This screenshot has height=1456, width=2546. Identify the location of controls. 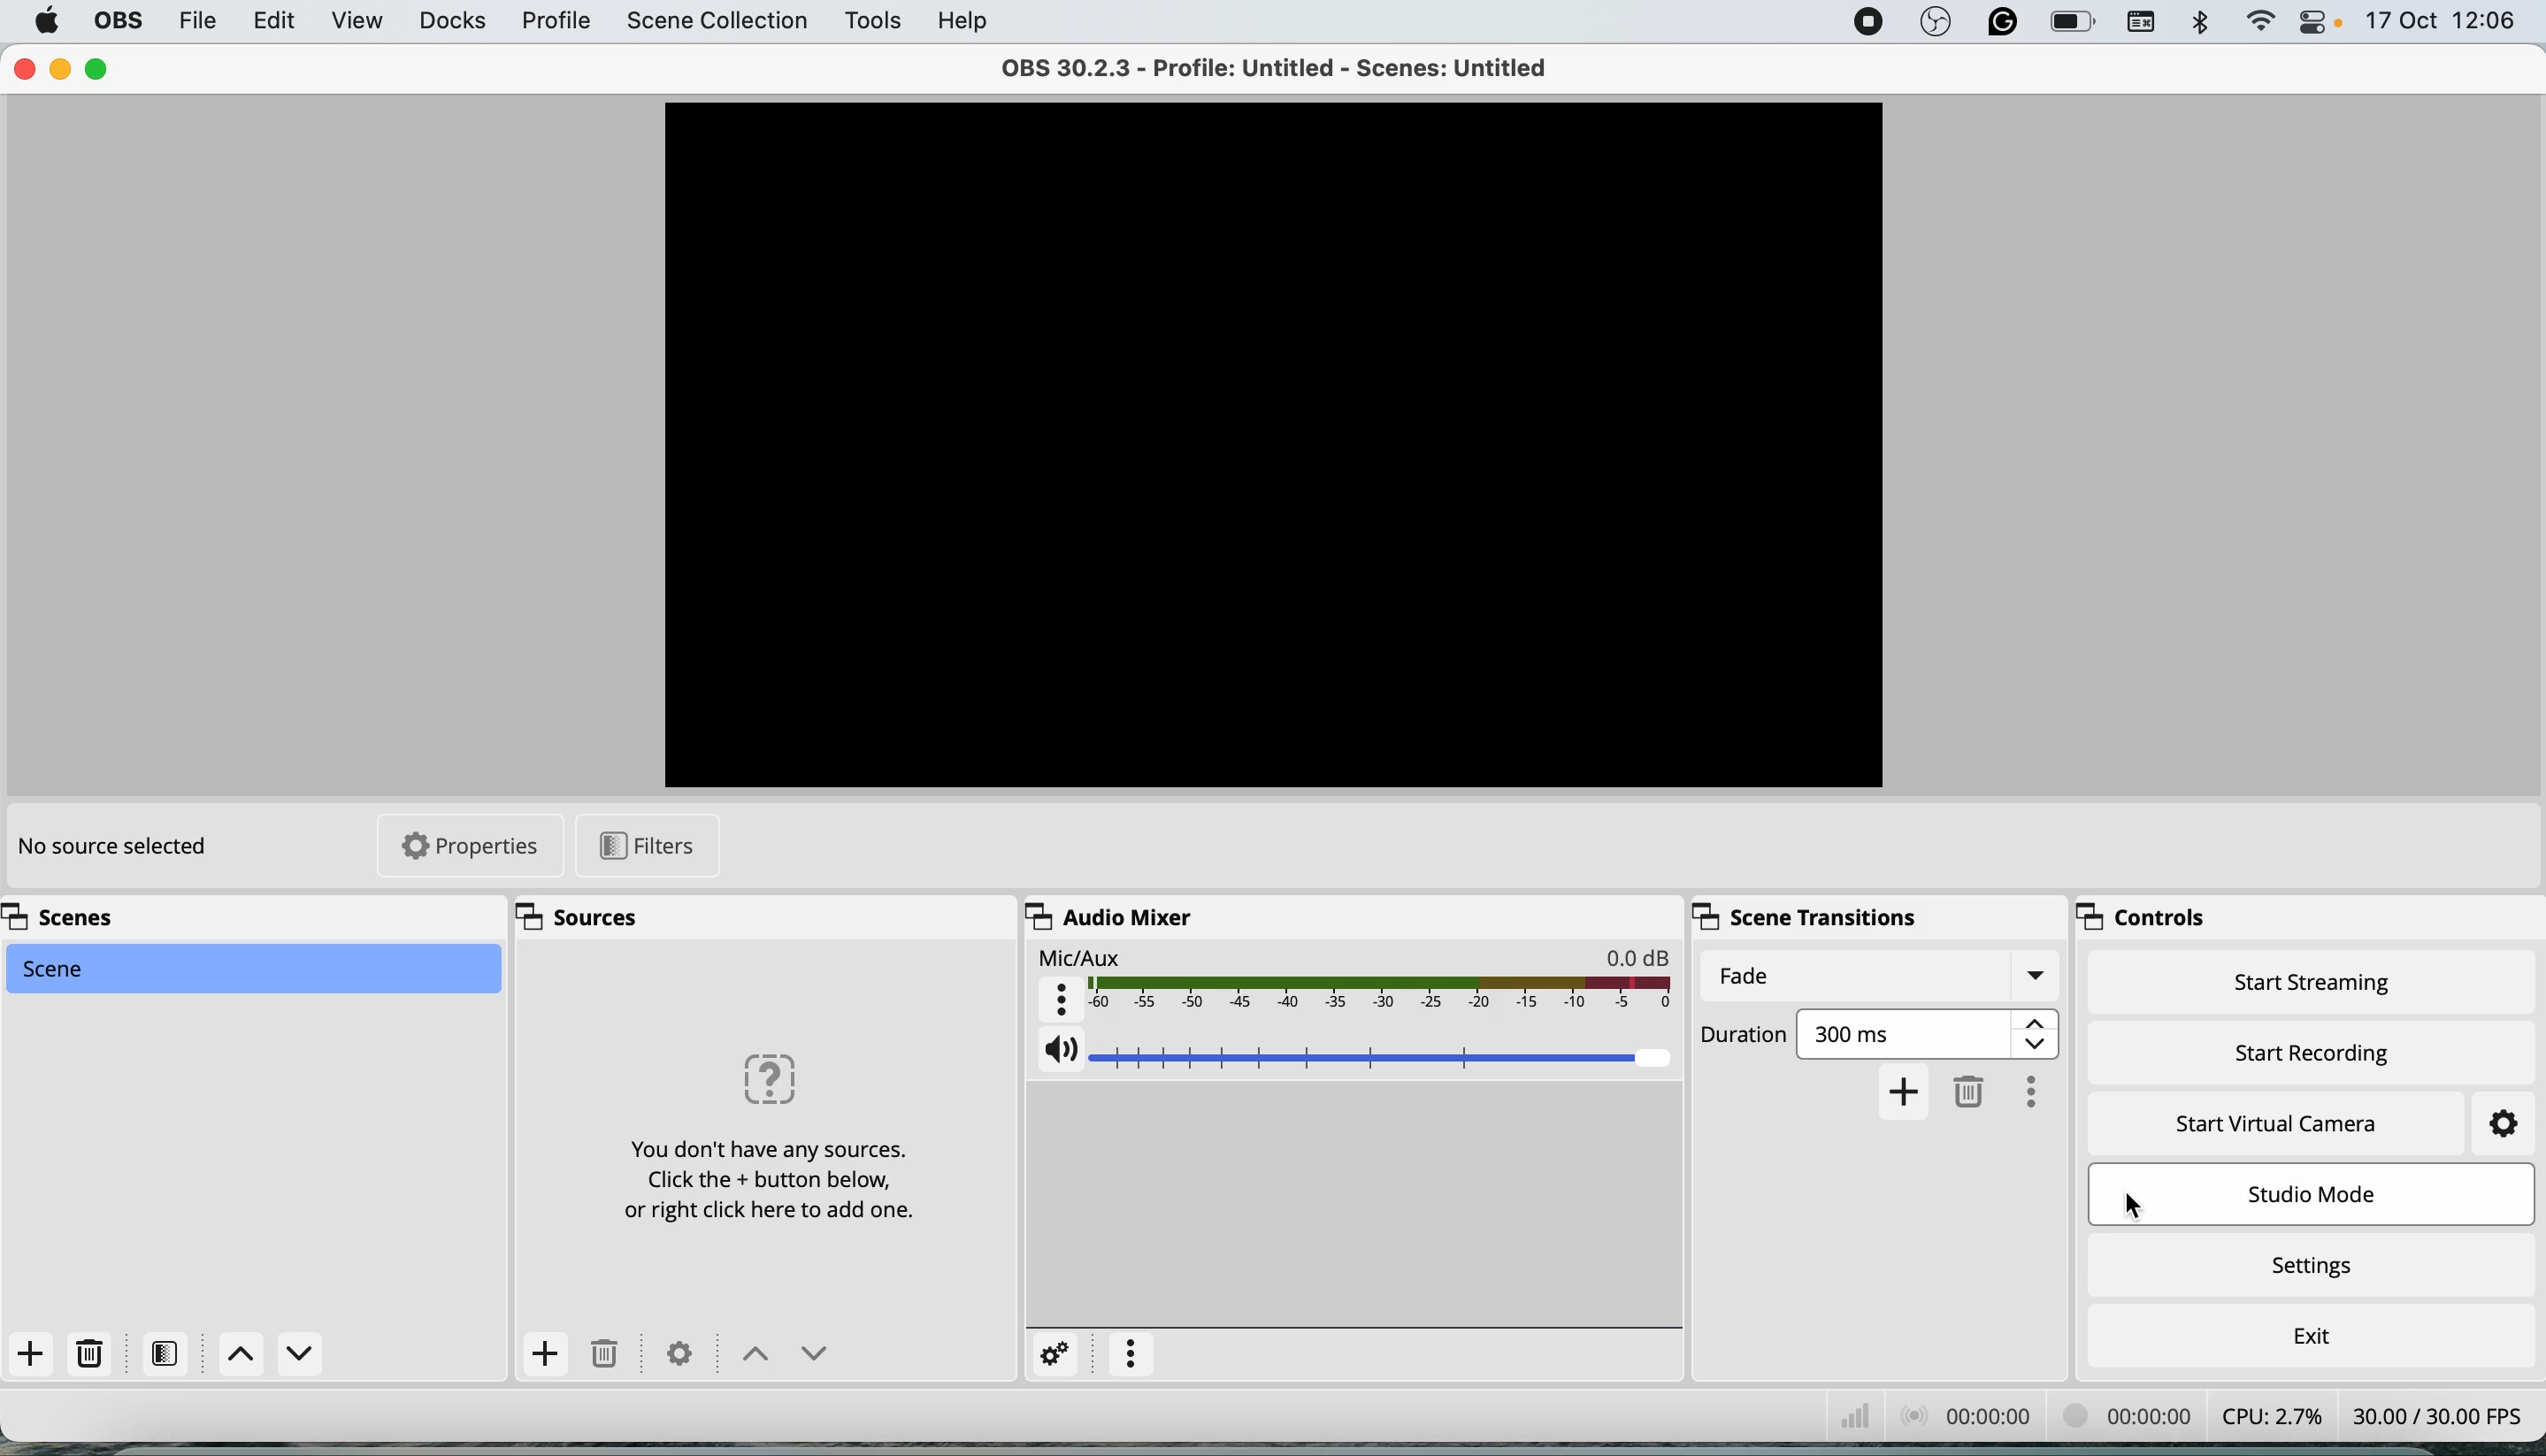
(2154, 914).